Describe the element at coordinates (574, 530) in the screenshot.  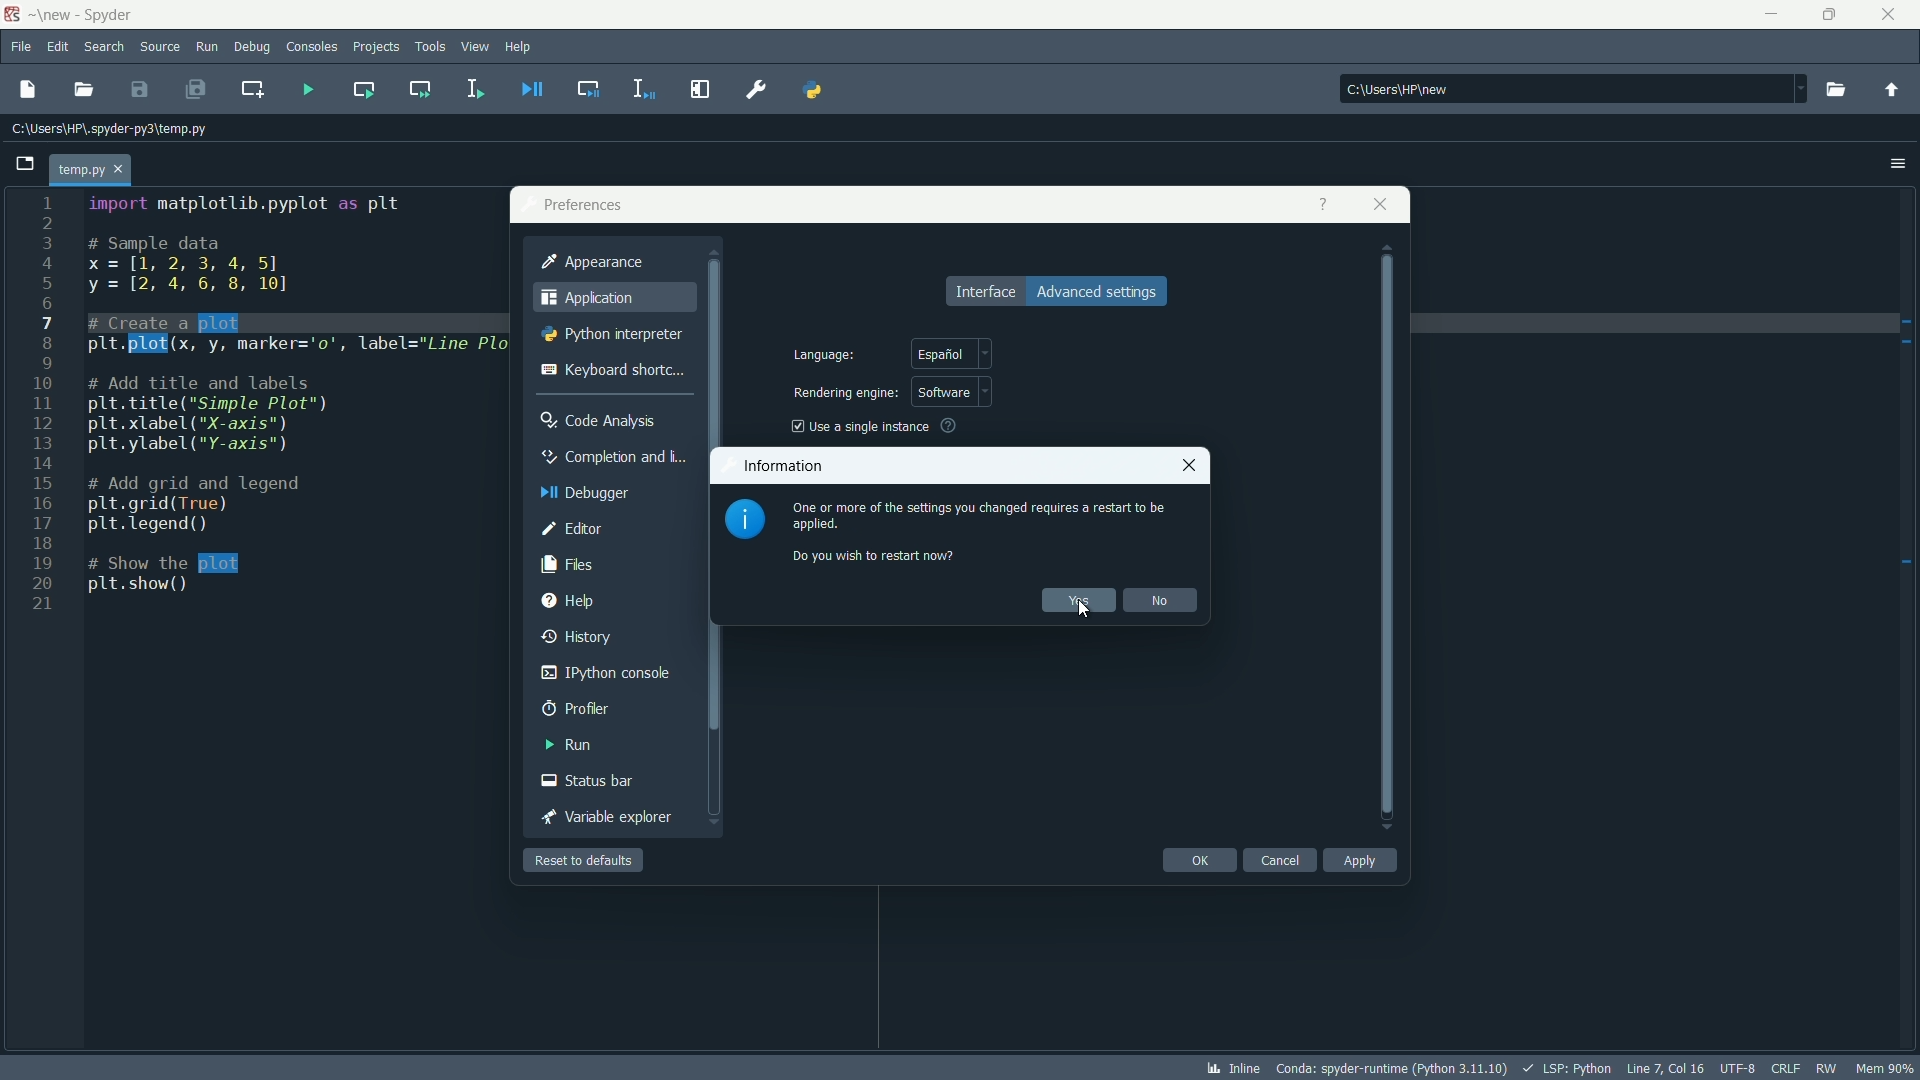
I see `editor` at that location.